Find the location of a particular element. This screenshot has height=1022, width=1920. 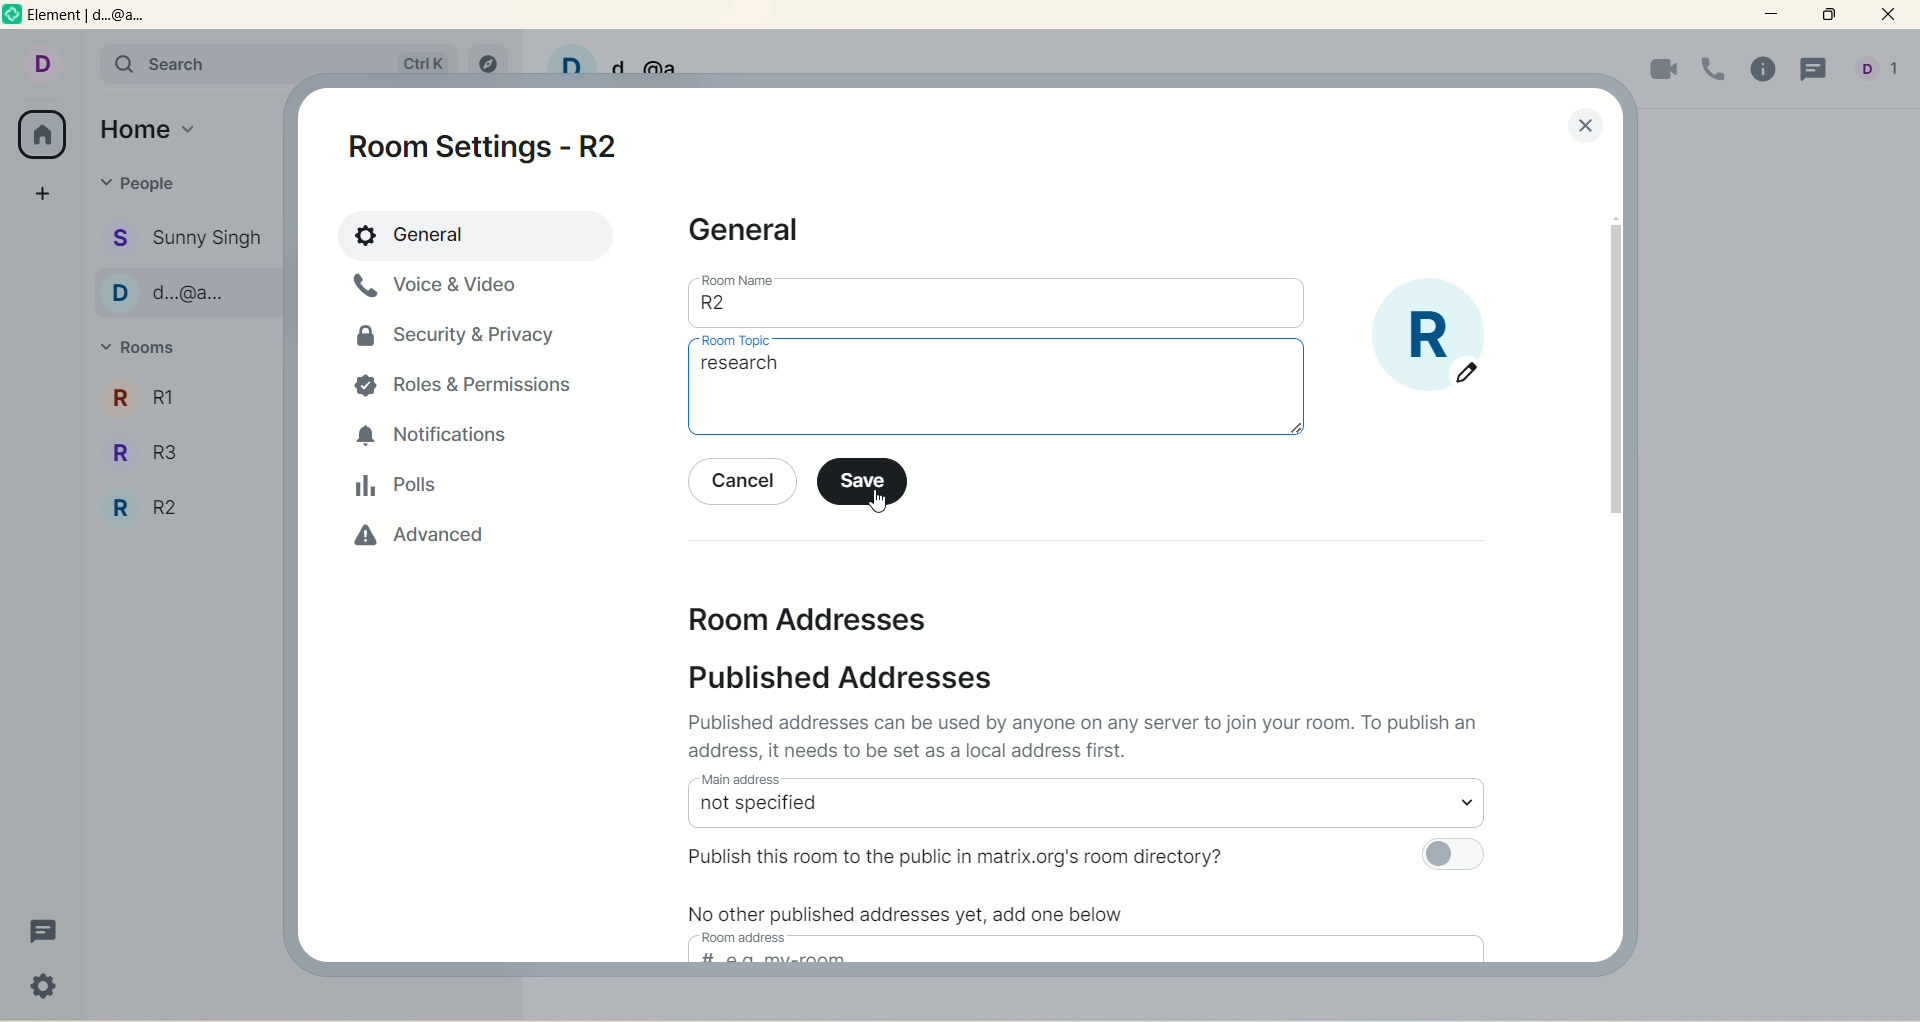

threads is located at coordinates (1813, 72).